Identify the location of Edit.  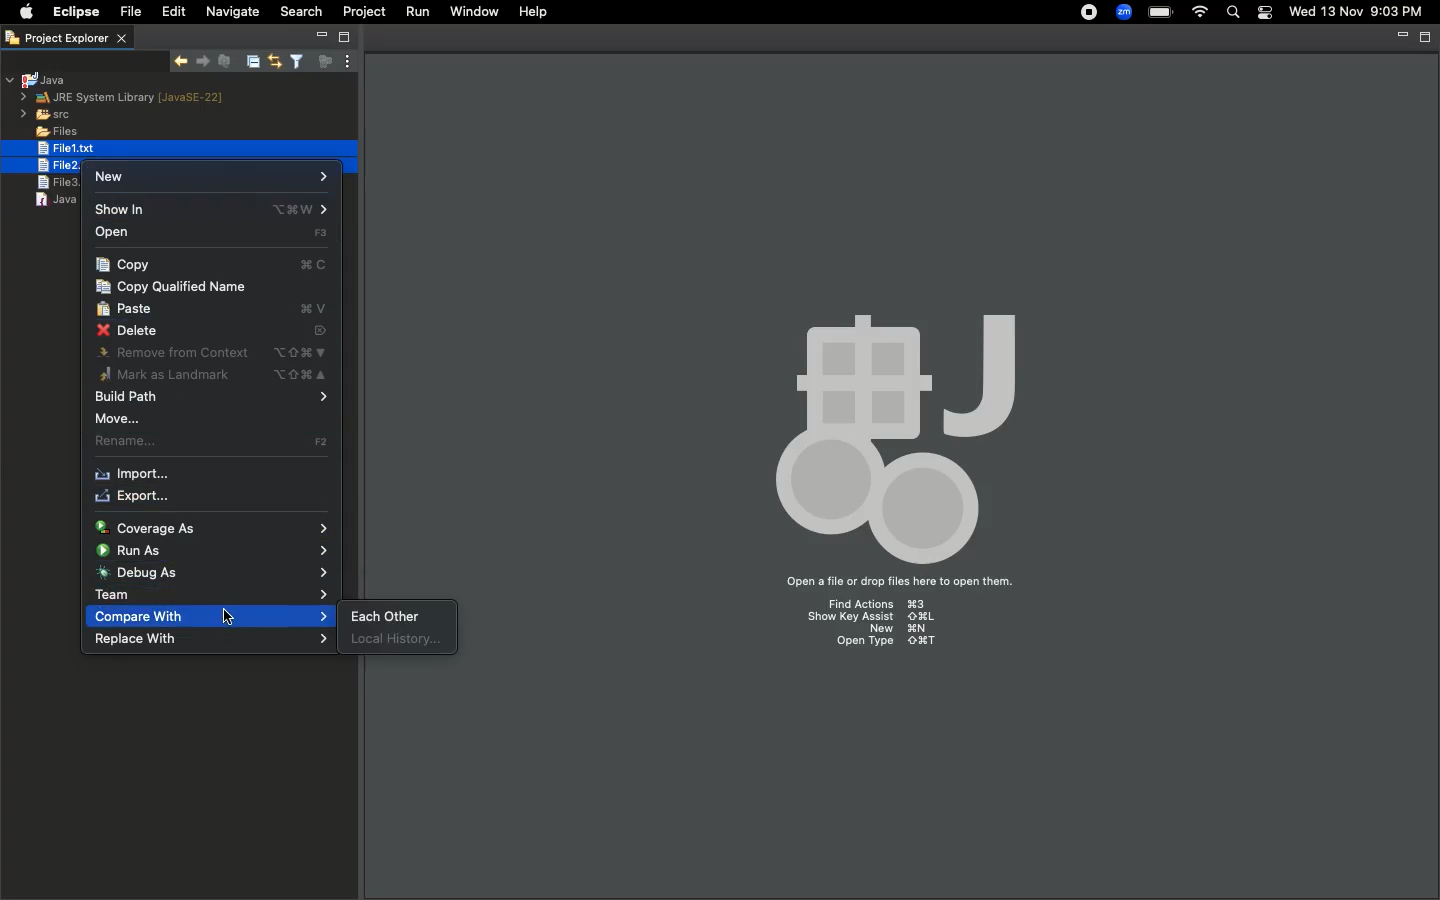
(170, 11).